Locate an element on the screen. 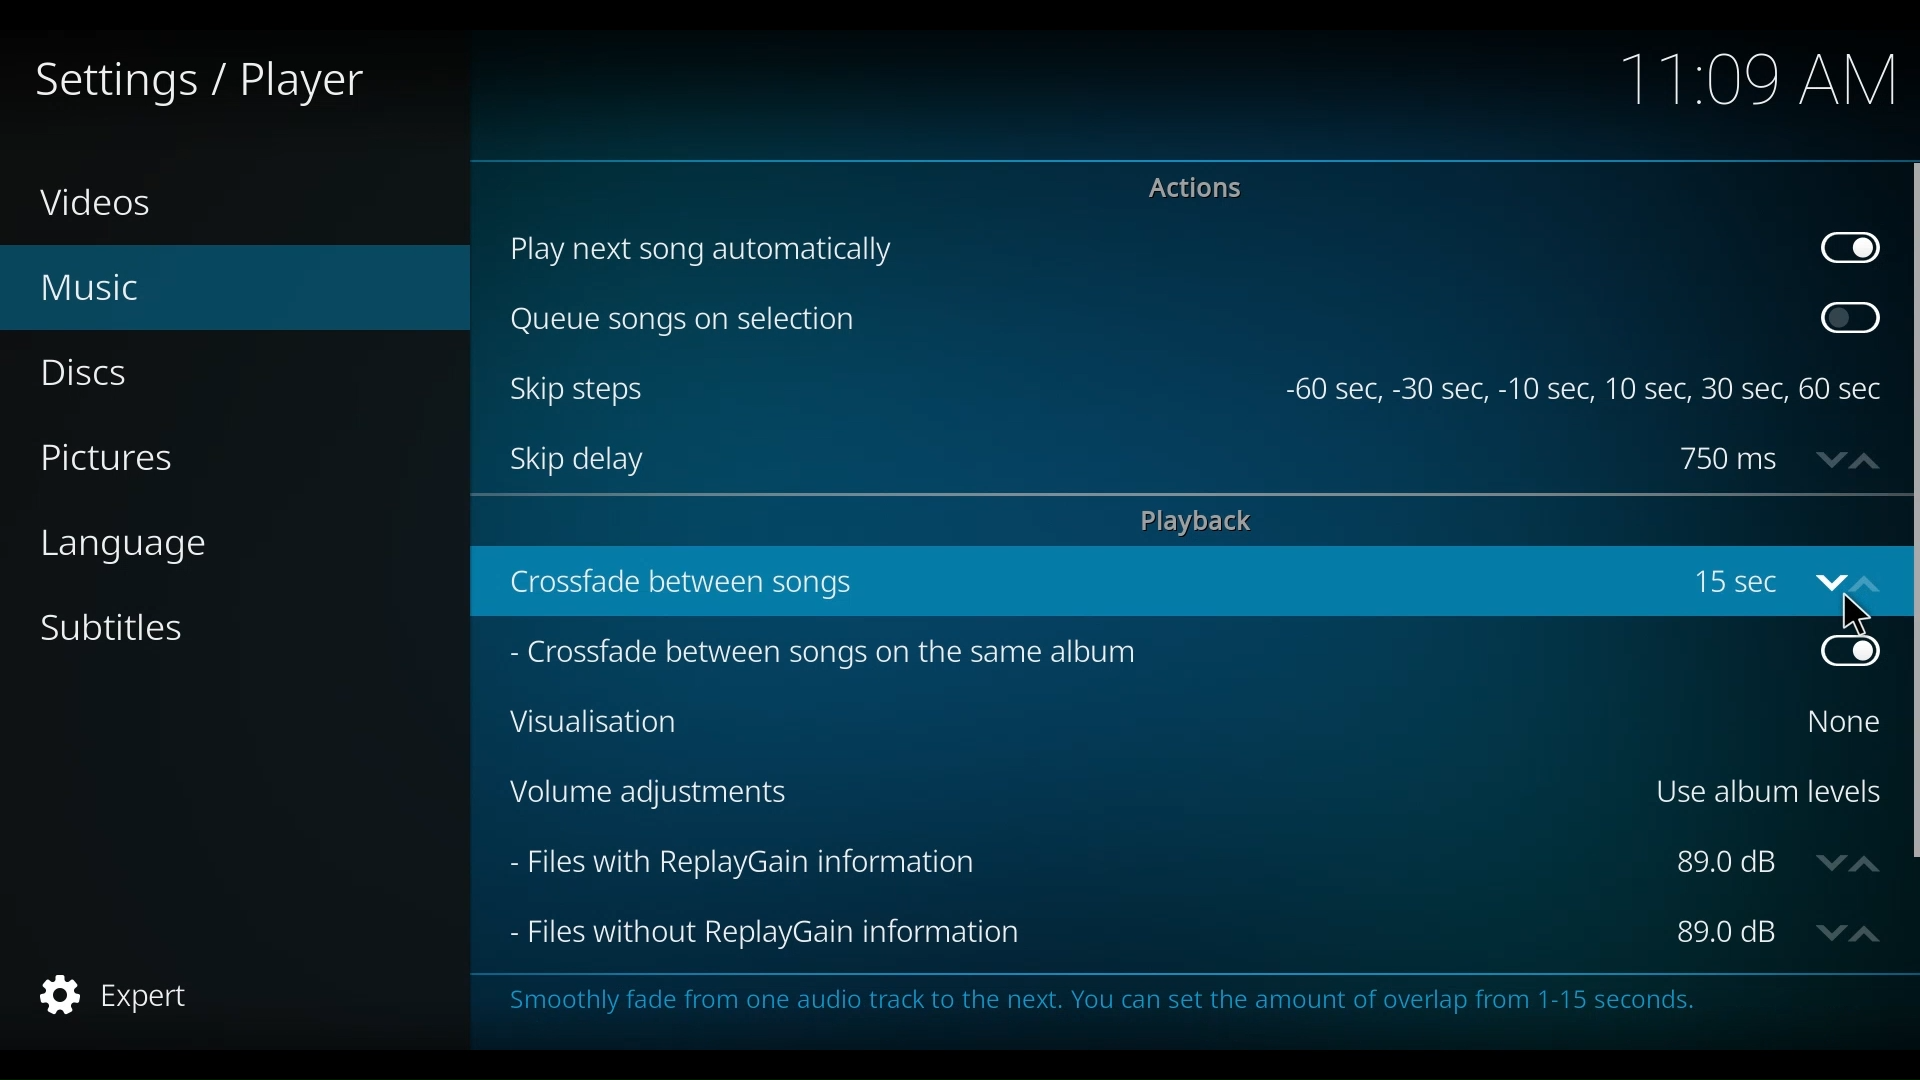 The image size is (1920, 1080). expert is located at coordinates (110, 995).